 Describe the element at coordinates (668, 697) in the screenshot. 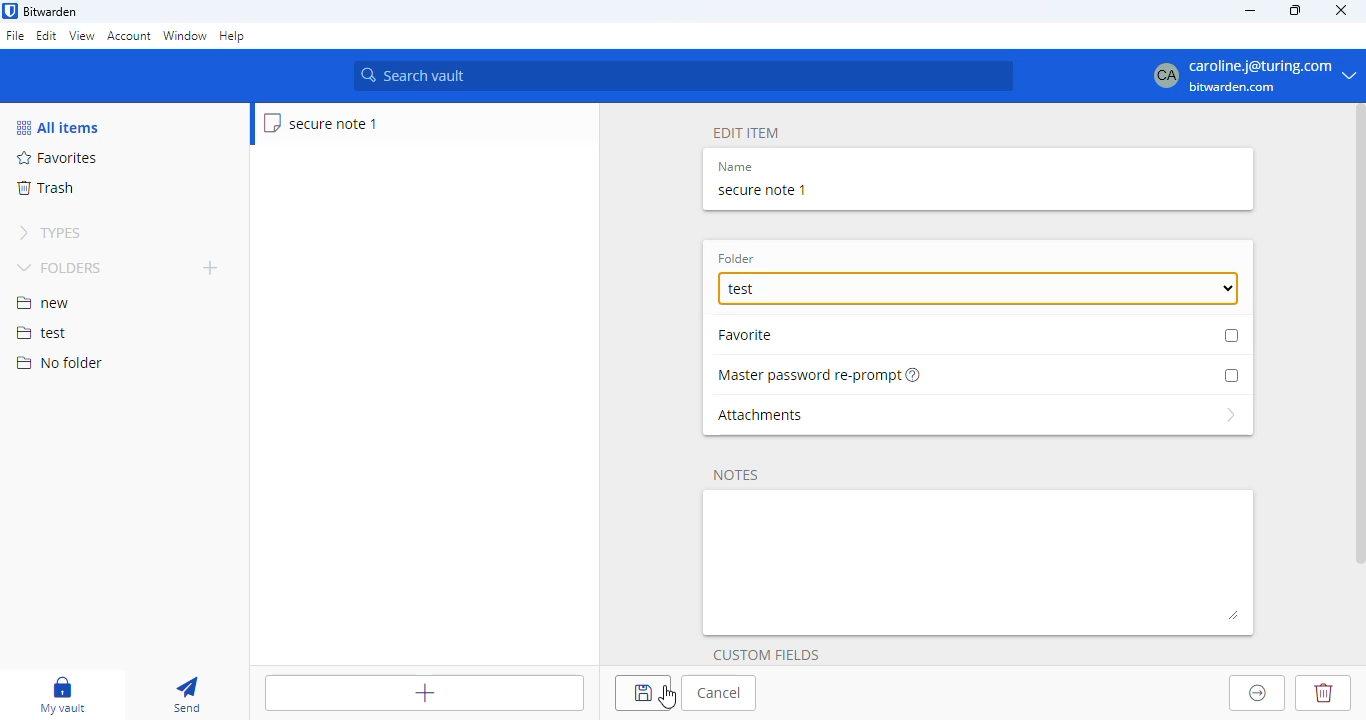

I see `cursor` at that location.